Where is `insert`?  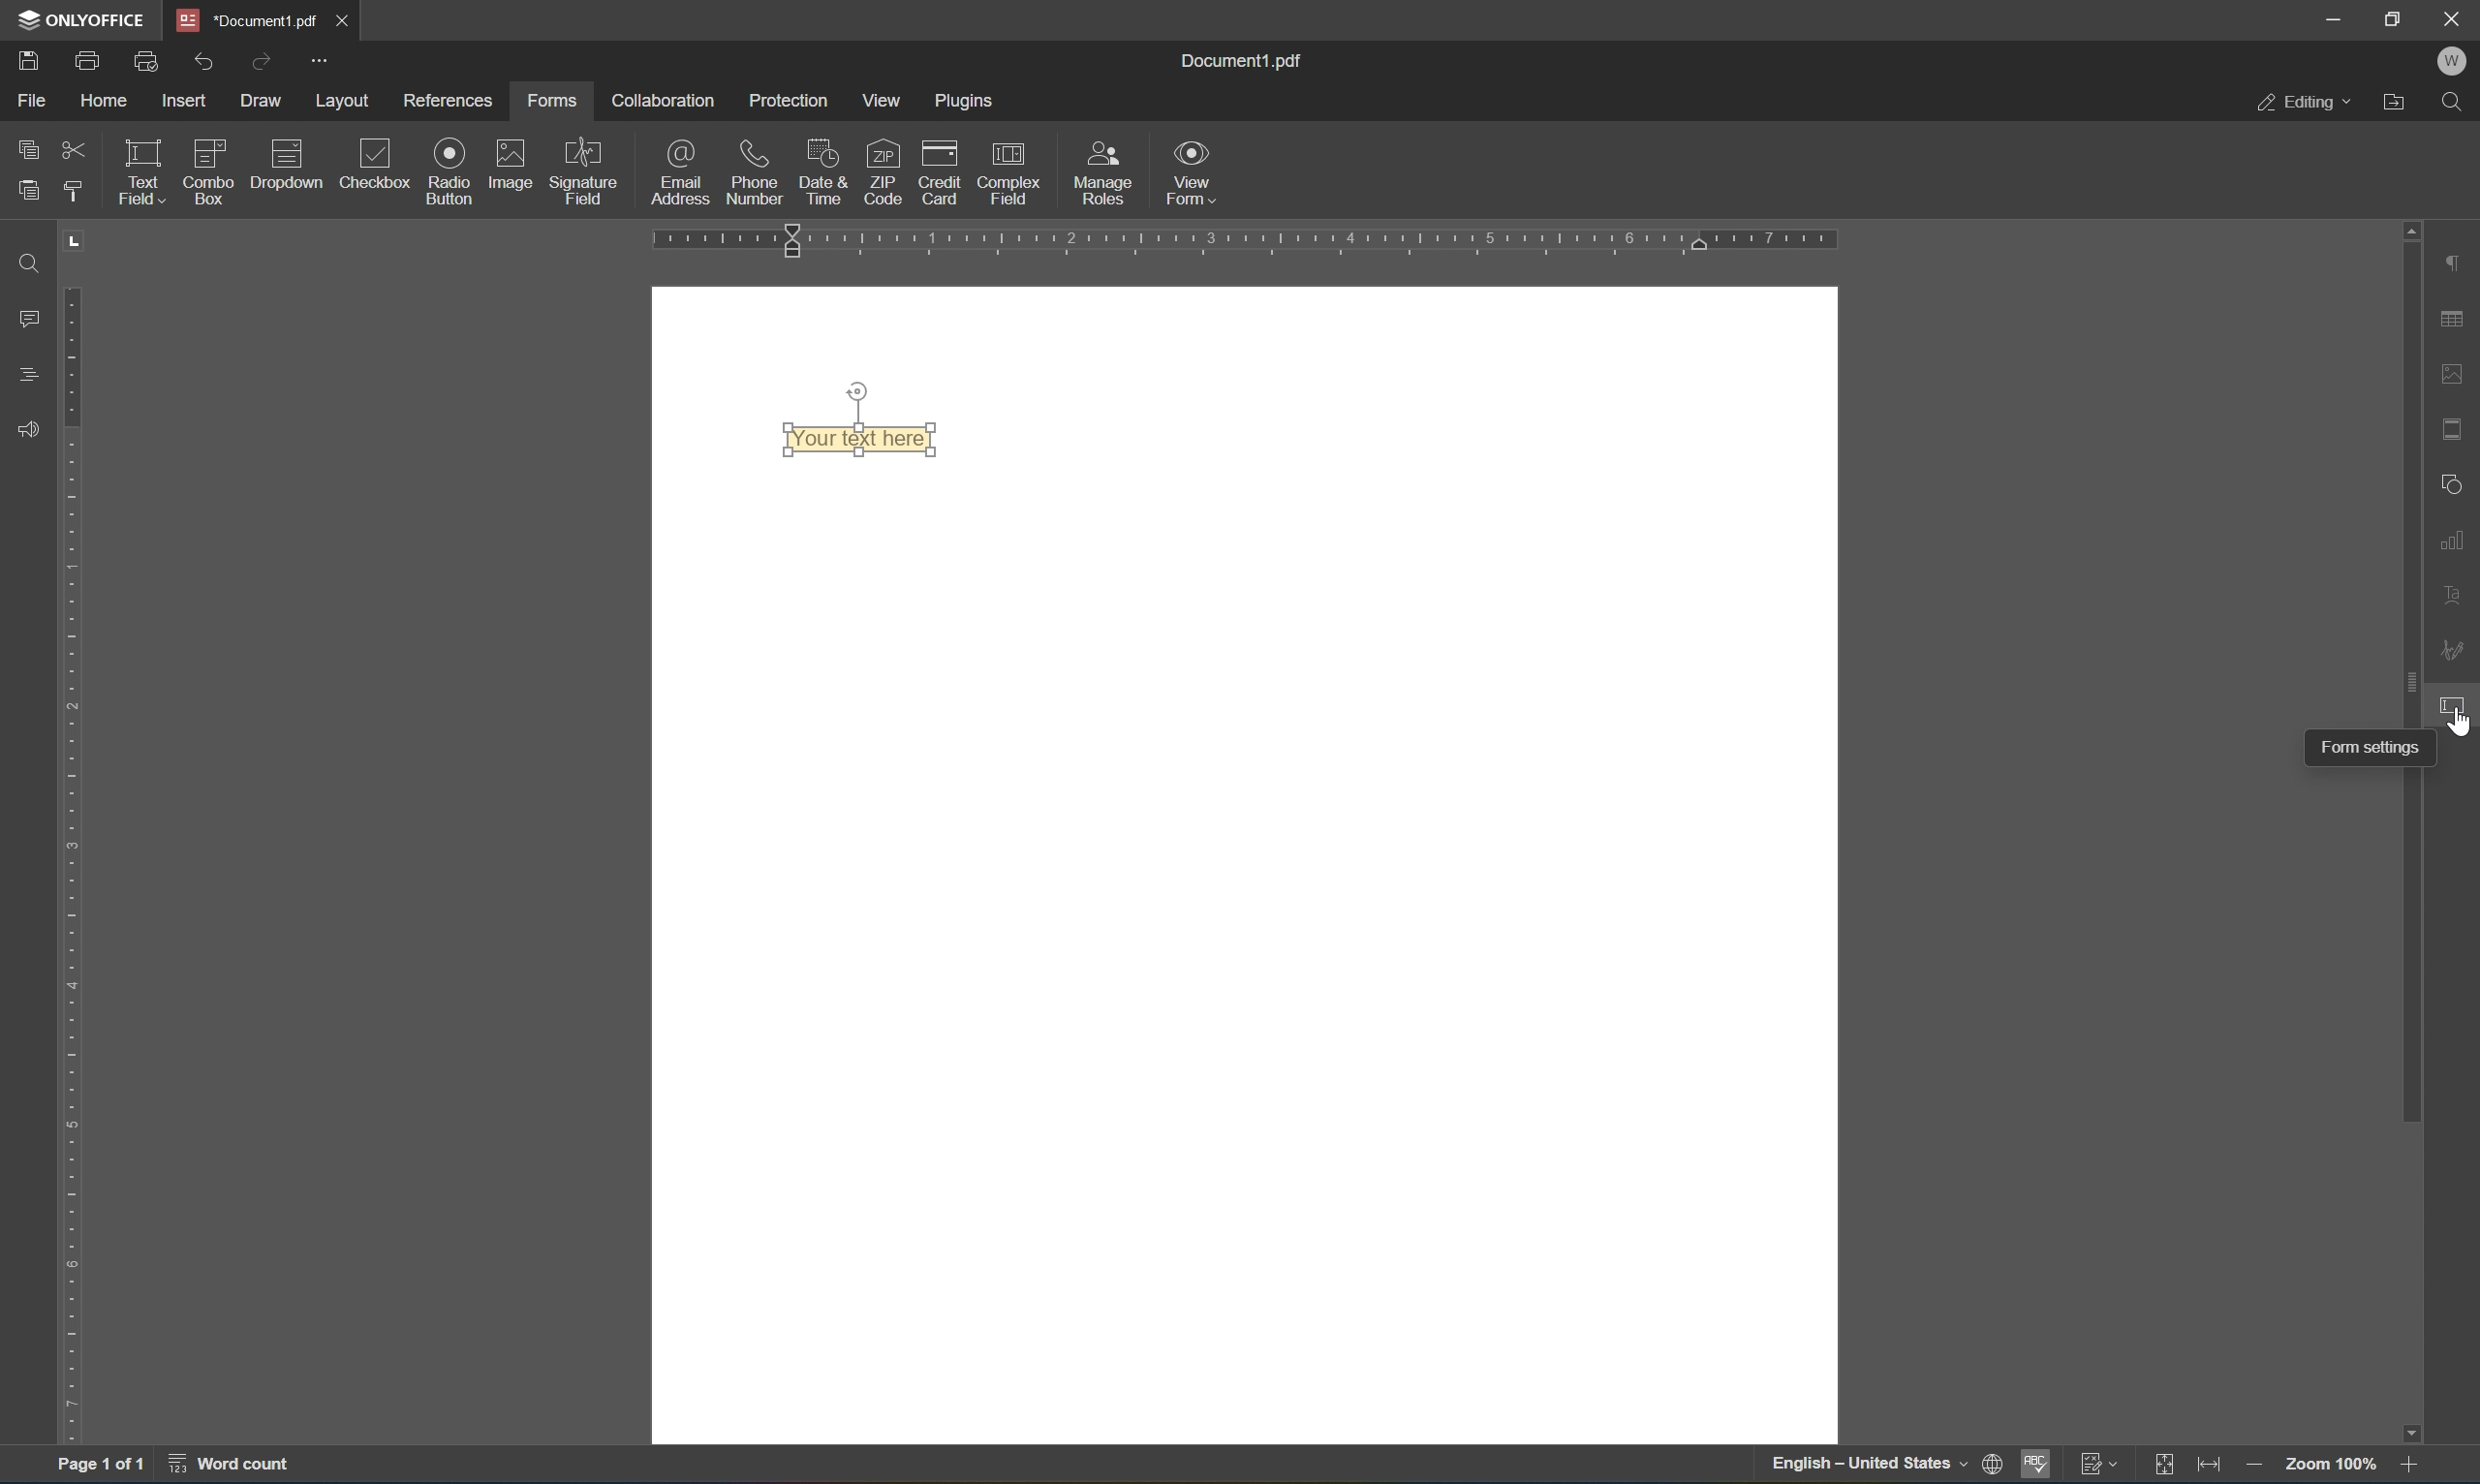
insert is located at coordinates (182, 100).